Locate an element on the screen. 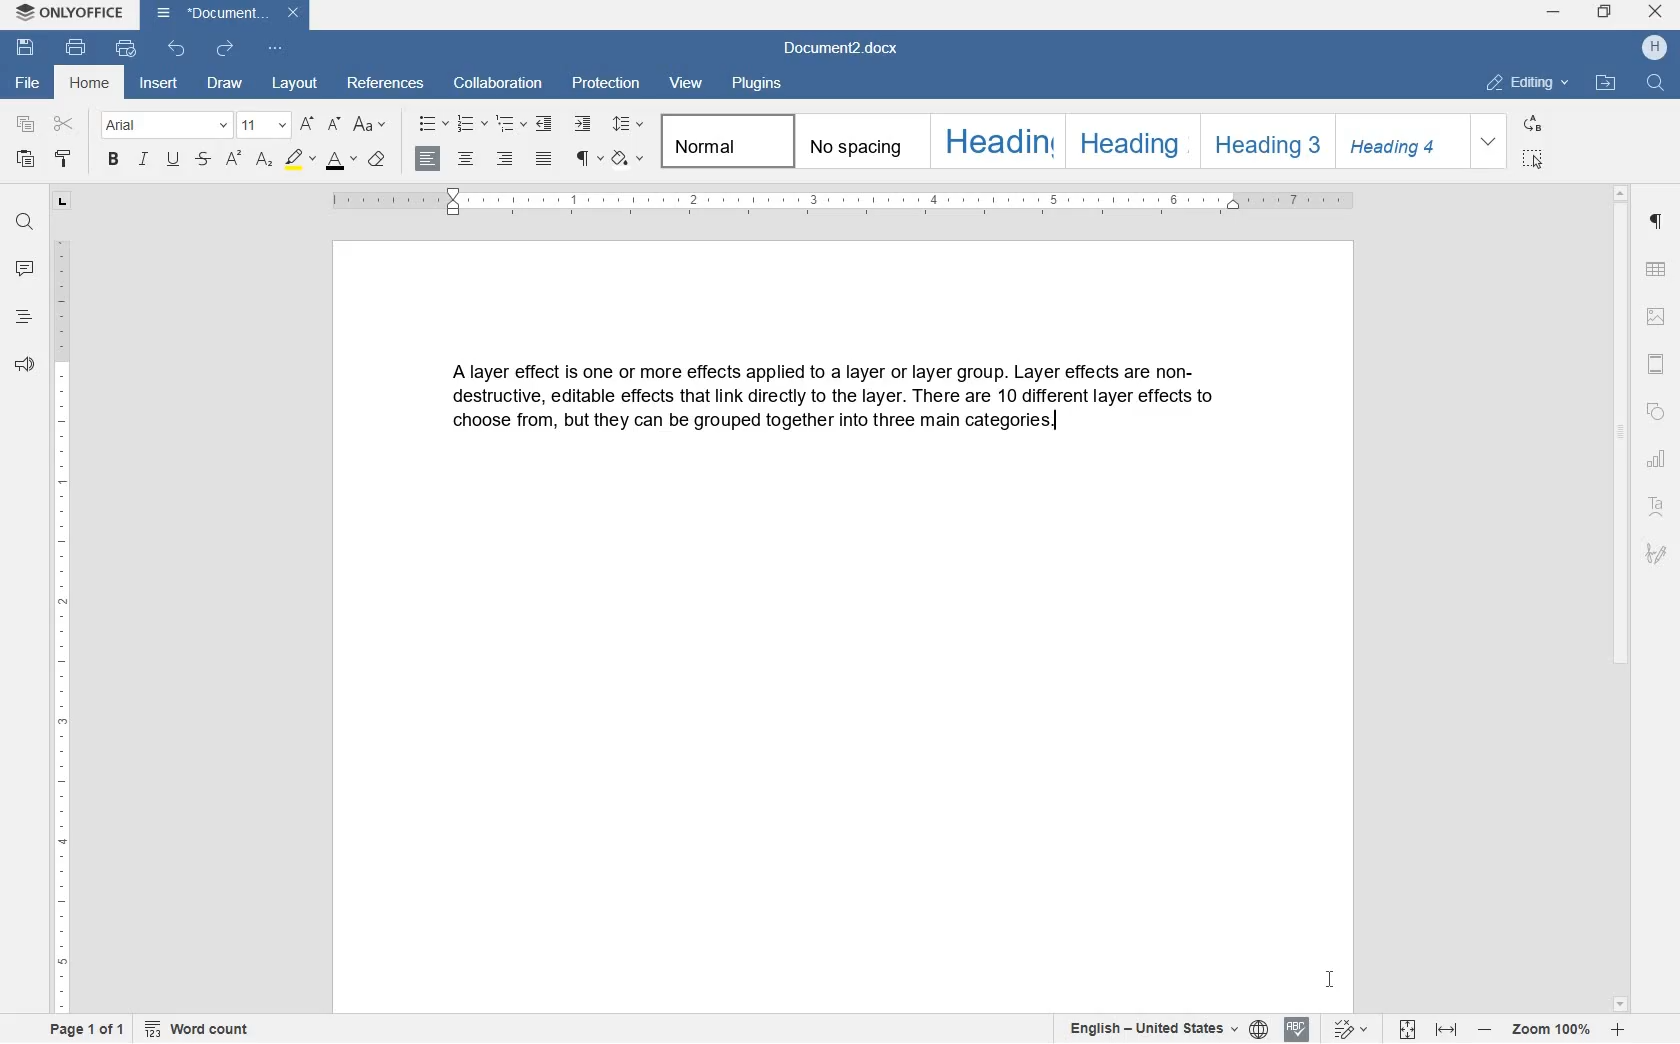 The width and height of the screenshot is (1680, 1044). CUSTOMIZE QUICK ACCESS TOOLBAR is located at coordinates (275, 48).